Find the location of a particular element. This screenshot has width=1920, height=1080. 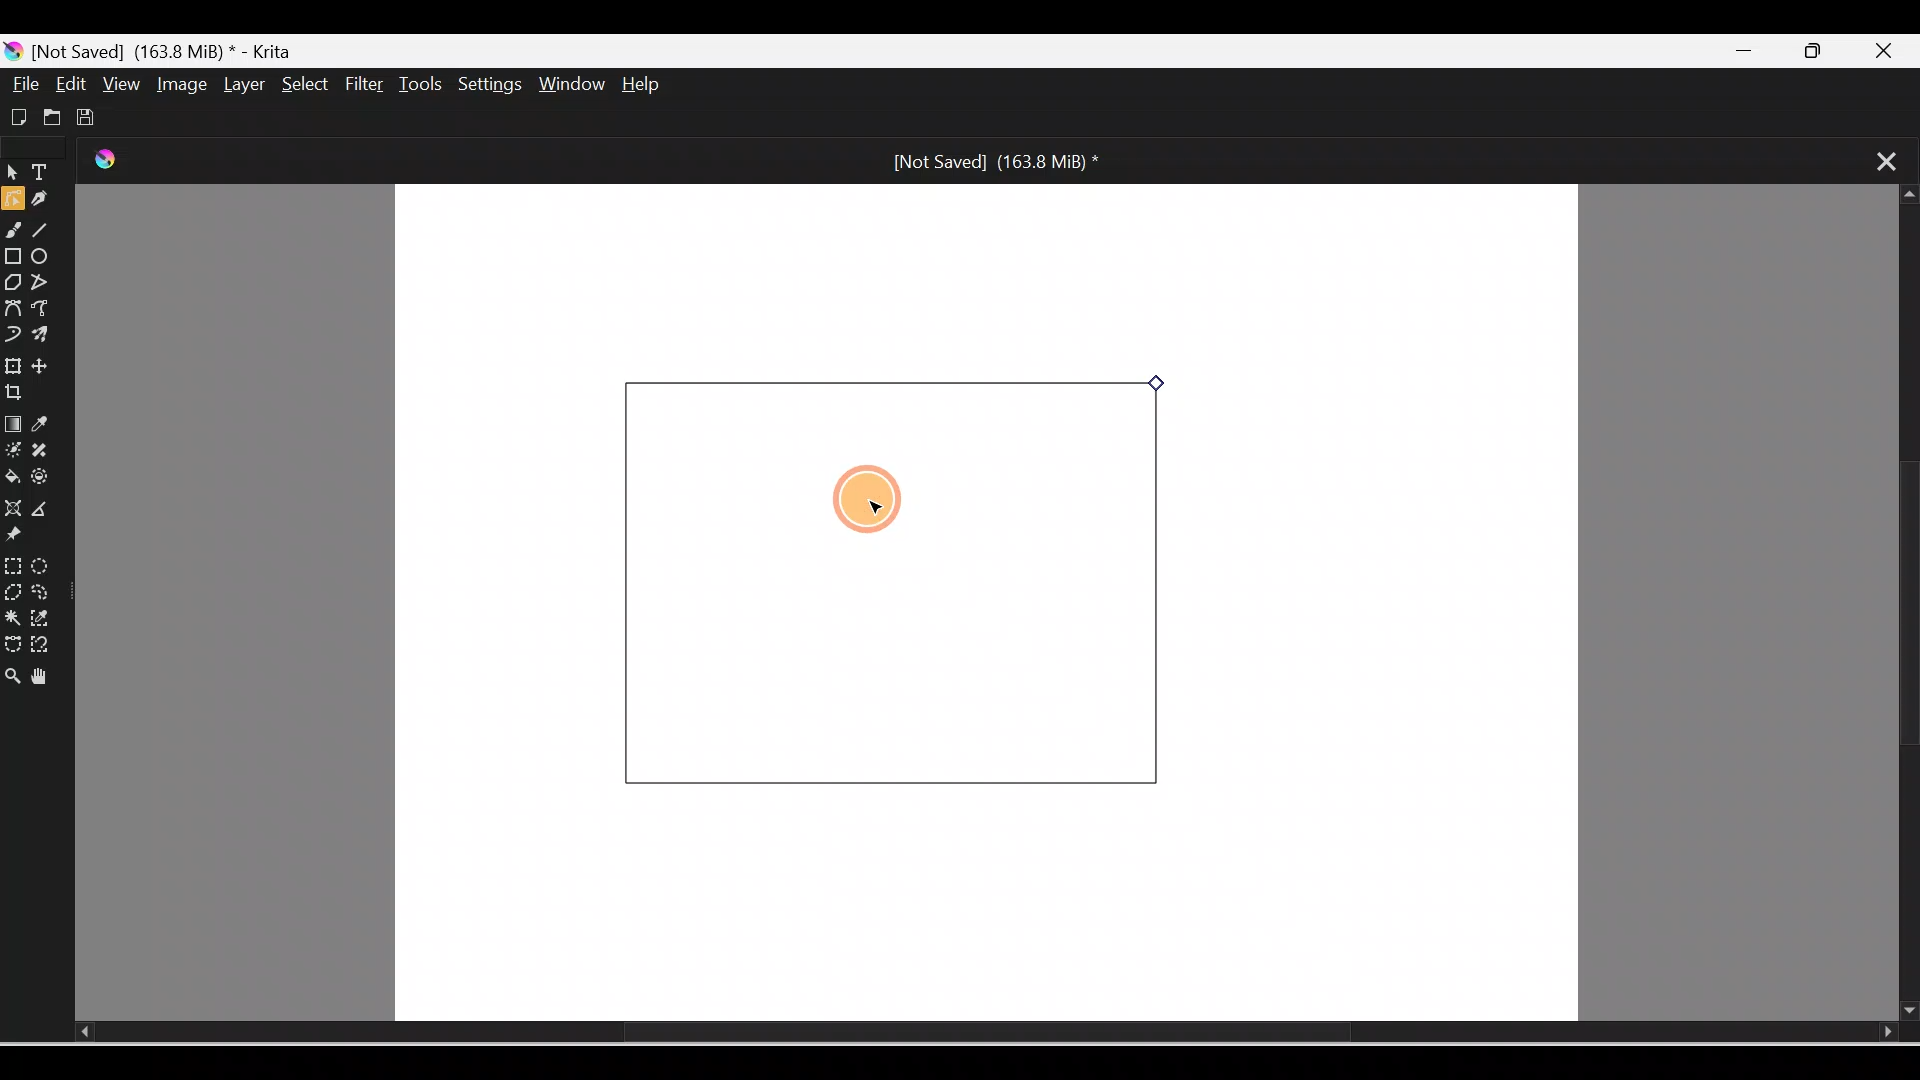

Sample a color from image/current layer is located at coordinates (47, 425).